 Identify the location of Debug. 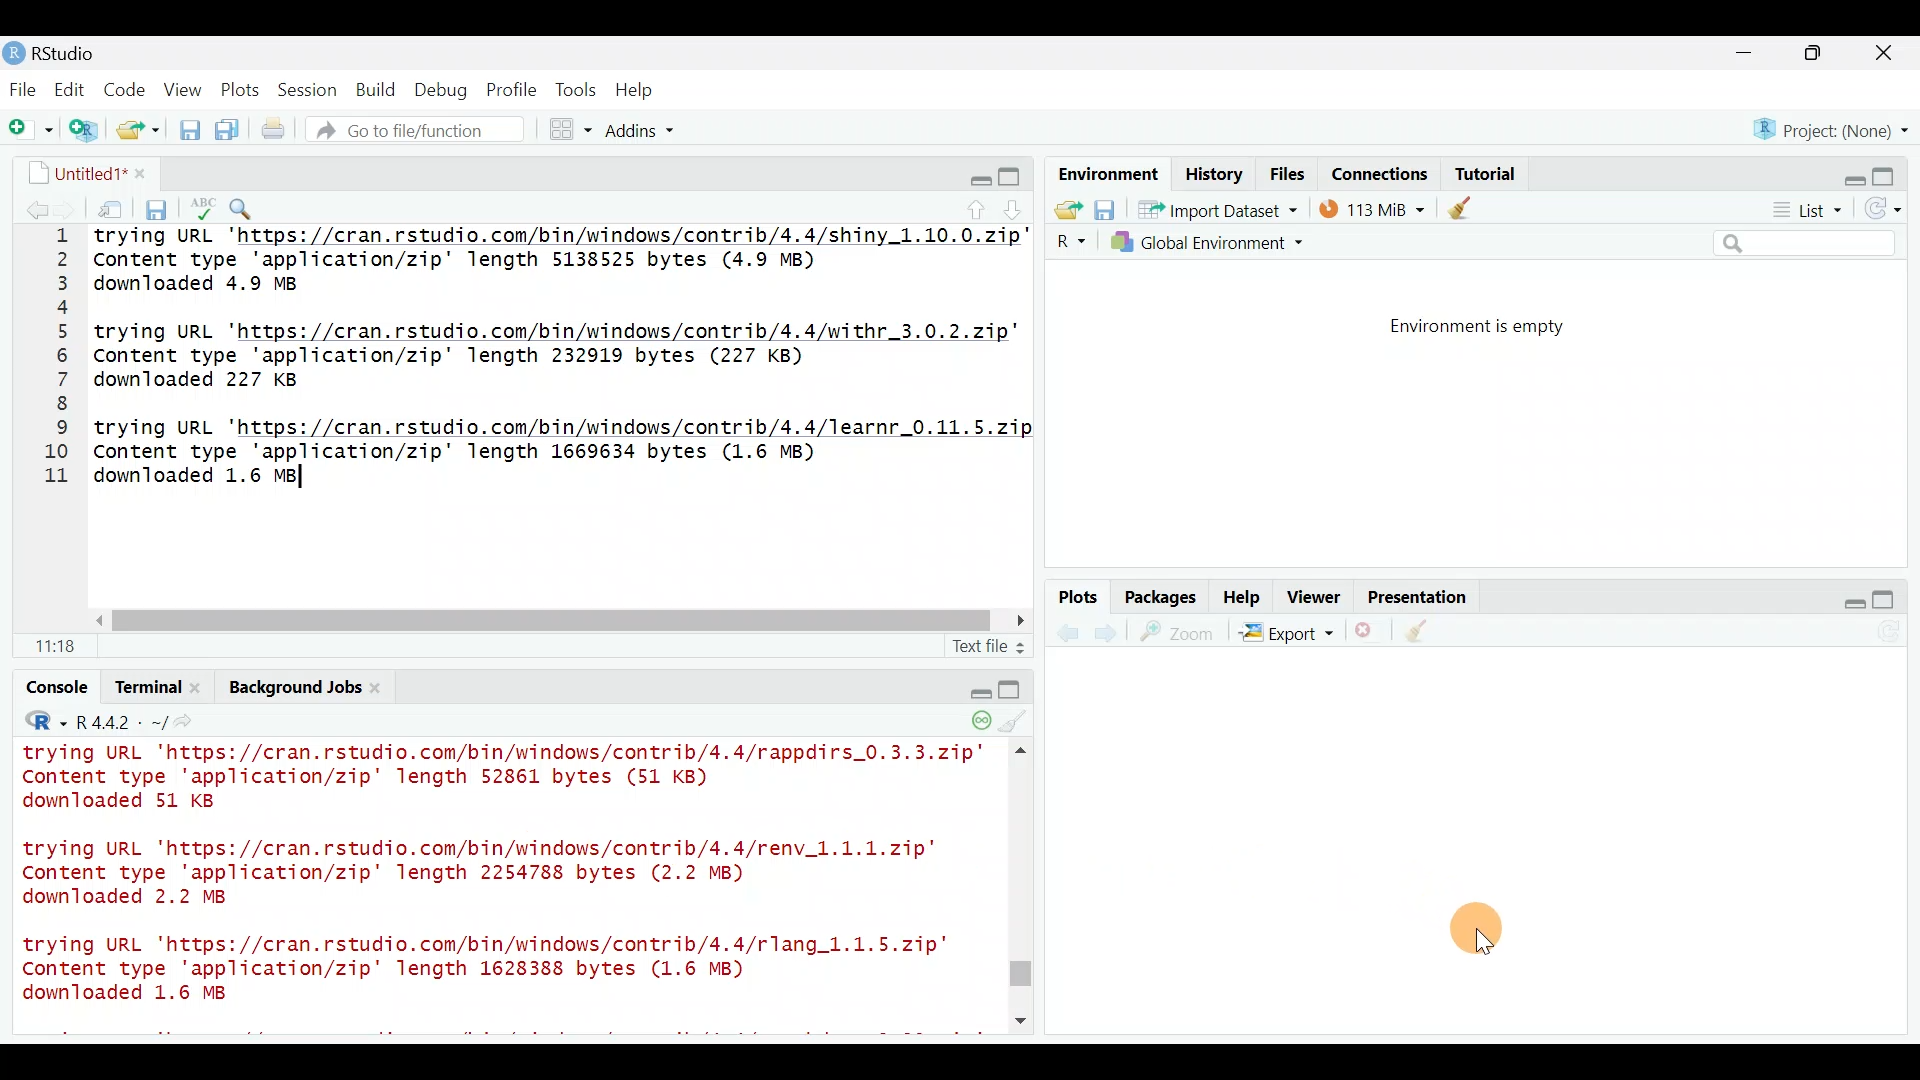
(439, 91).